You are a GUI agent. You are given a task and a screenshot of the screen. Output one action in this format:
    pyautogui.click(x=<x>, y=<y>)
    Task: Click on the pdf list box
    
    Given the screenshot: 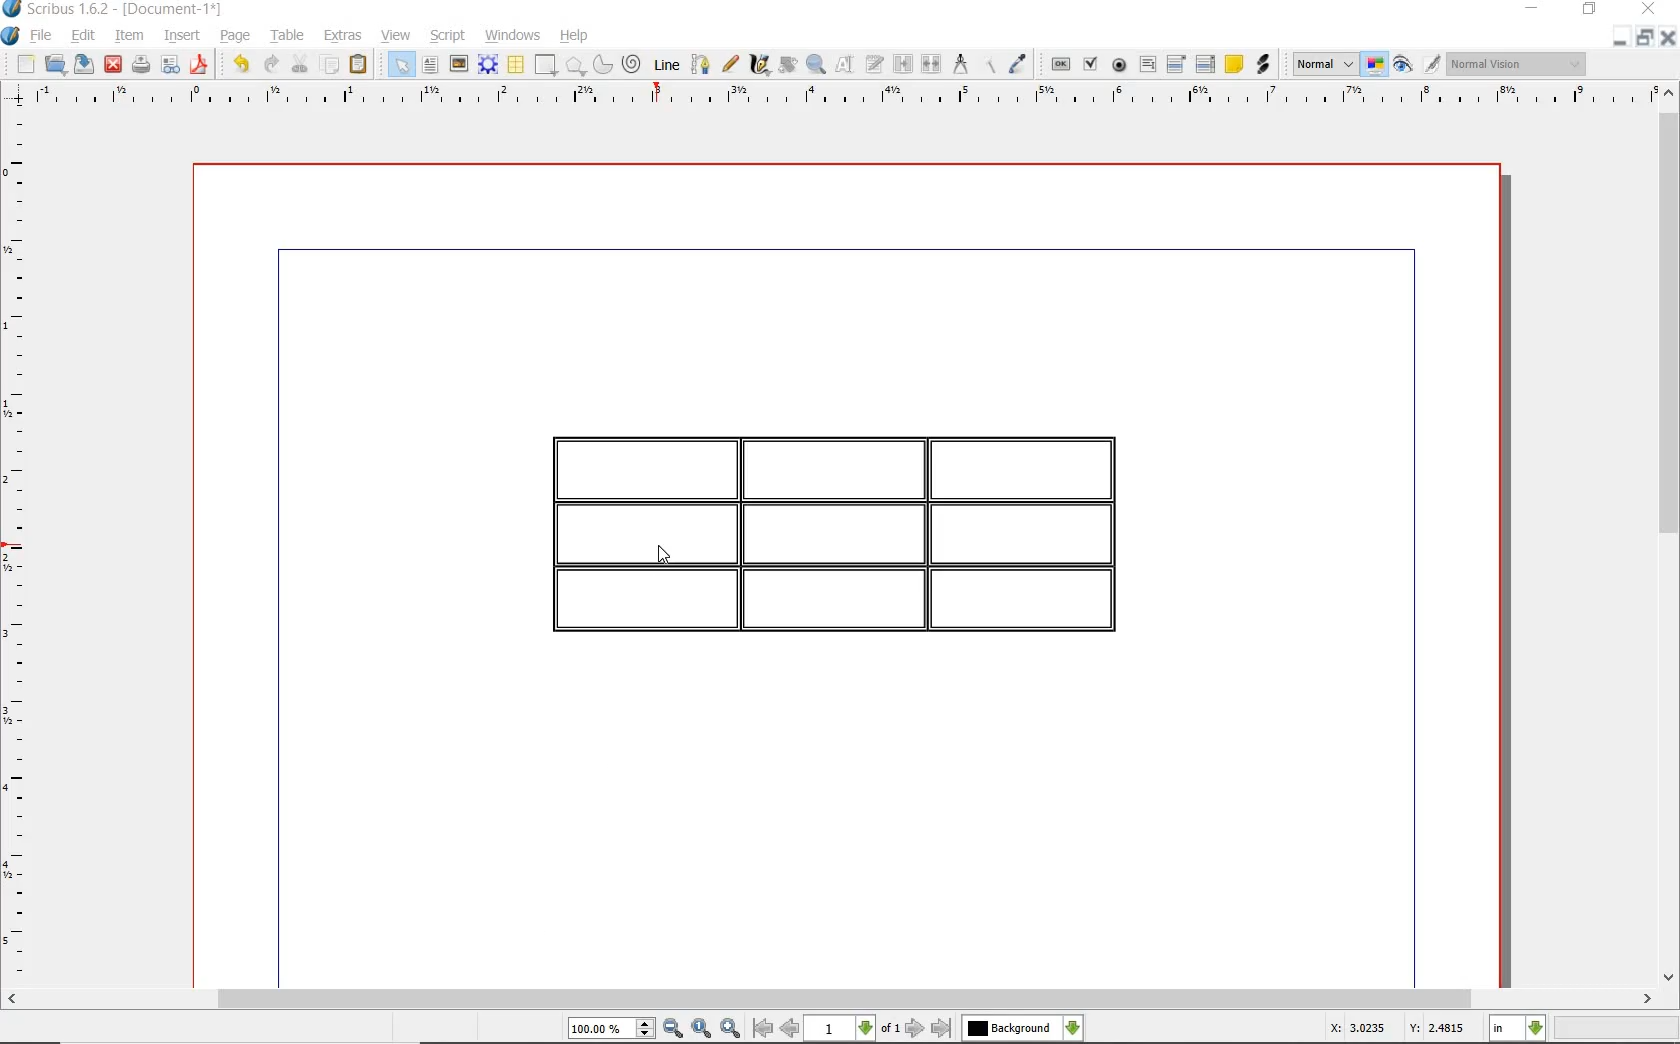 What is the action you would take?
    pyautogui.click(x=1206, y=64)
    